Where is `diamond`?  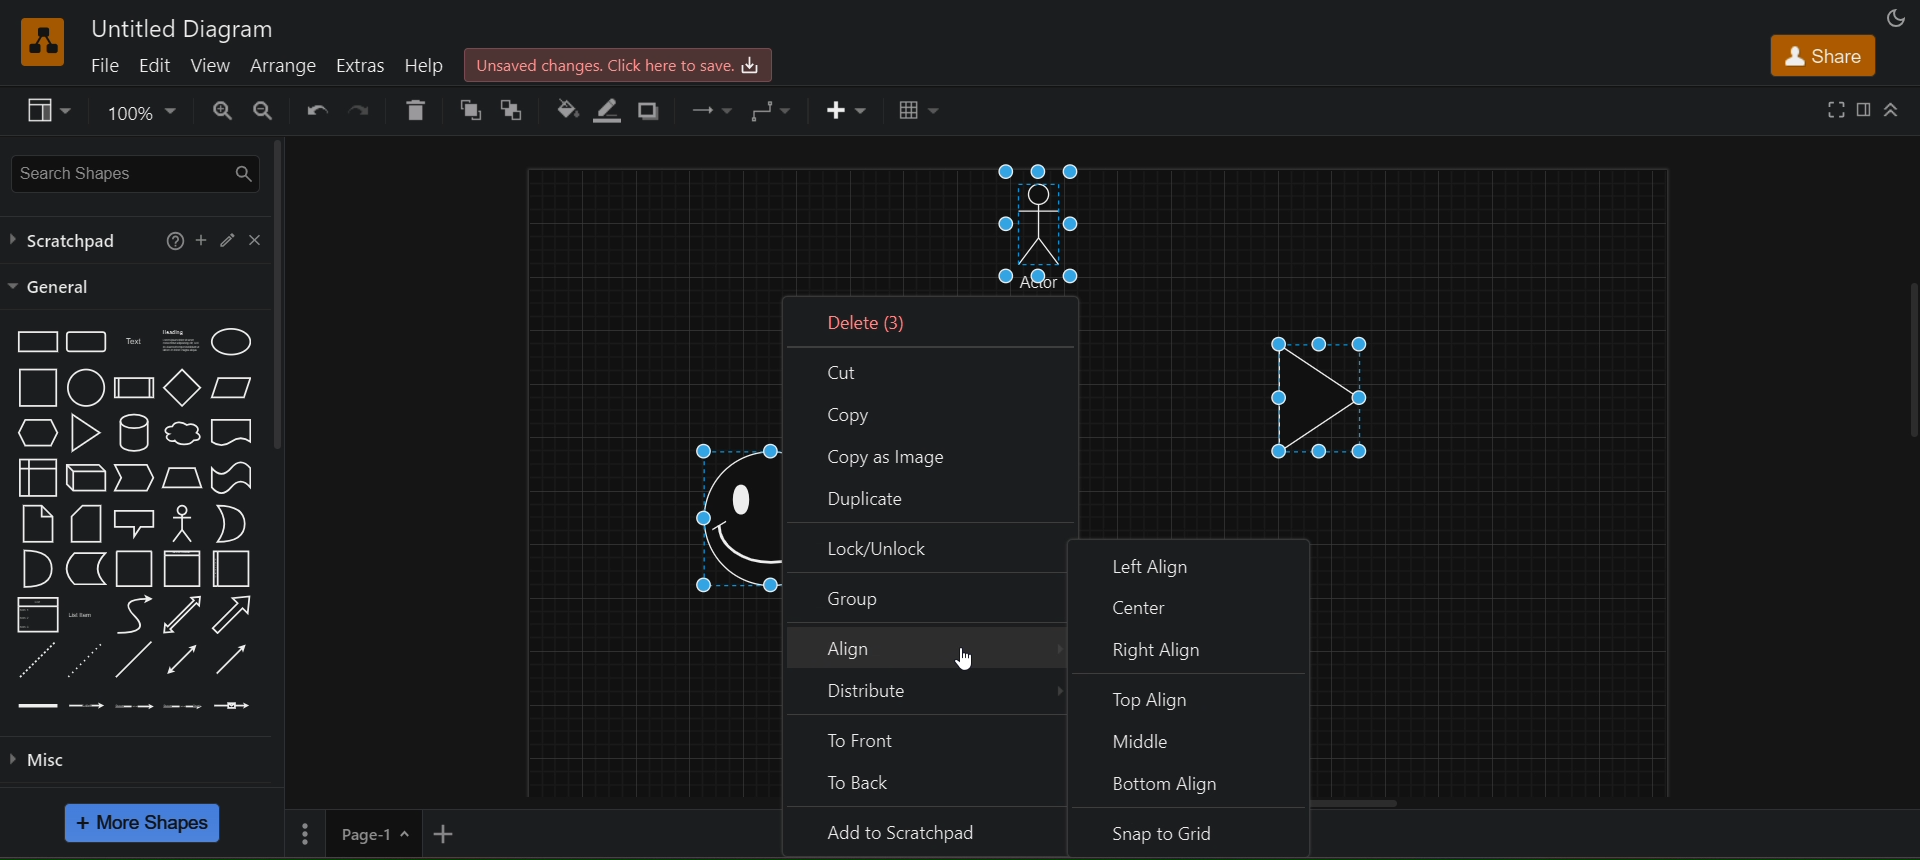 diamond is located at coordinates (178, 388).